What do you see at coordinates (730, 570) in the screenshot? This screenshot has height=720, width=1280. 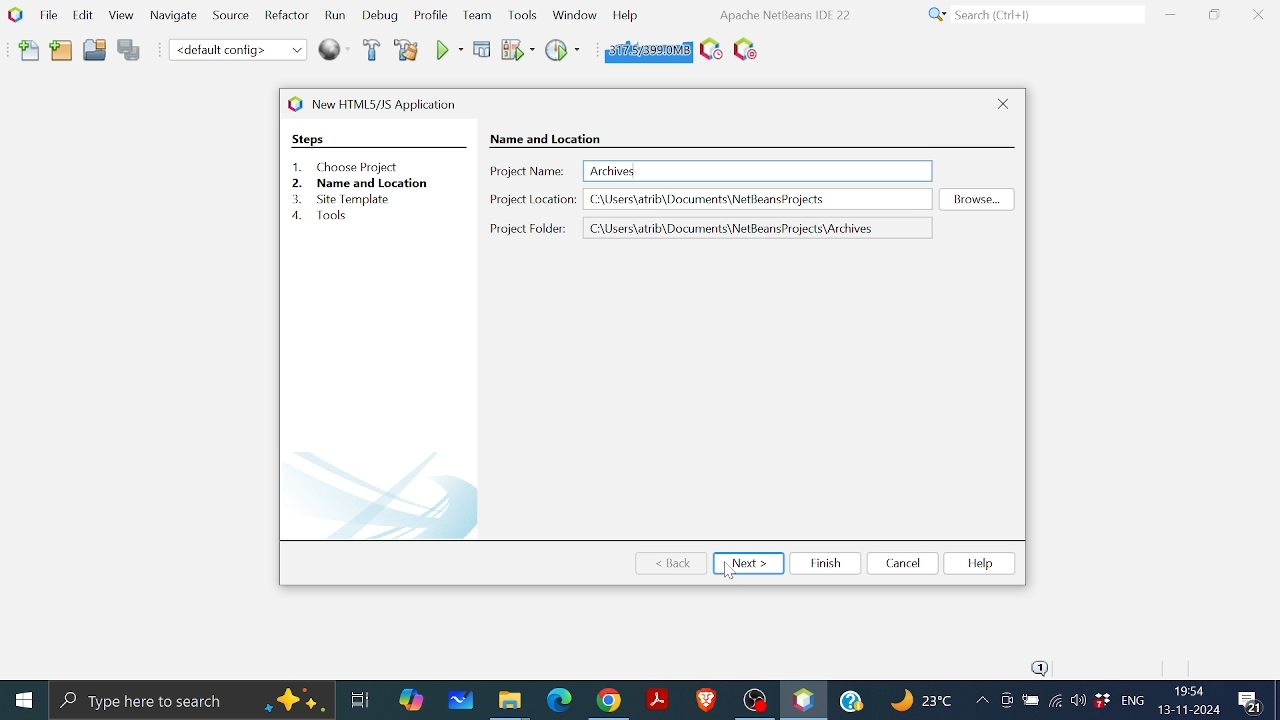 I see `cursor` at bounding box center [730, 570].